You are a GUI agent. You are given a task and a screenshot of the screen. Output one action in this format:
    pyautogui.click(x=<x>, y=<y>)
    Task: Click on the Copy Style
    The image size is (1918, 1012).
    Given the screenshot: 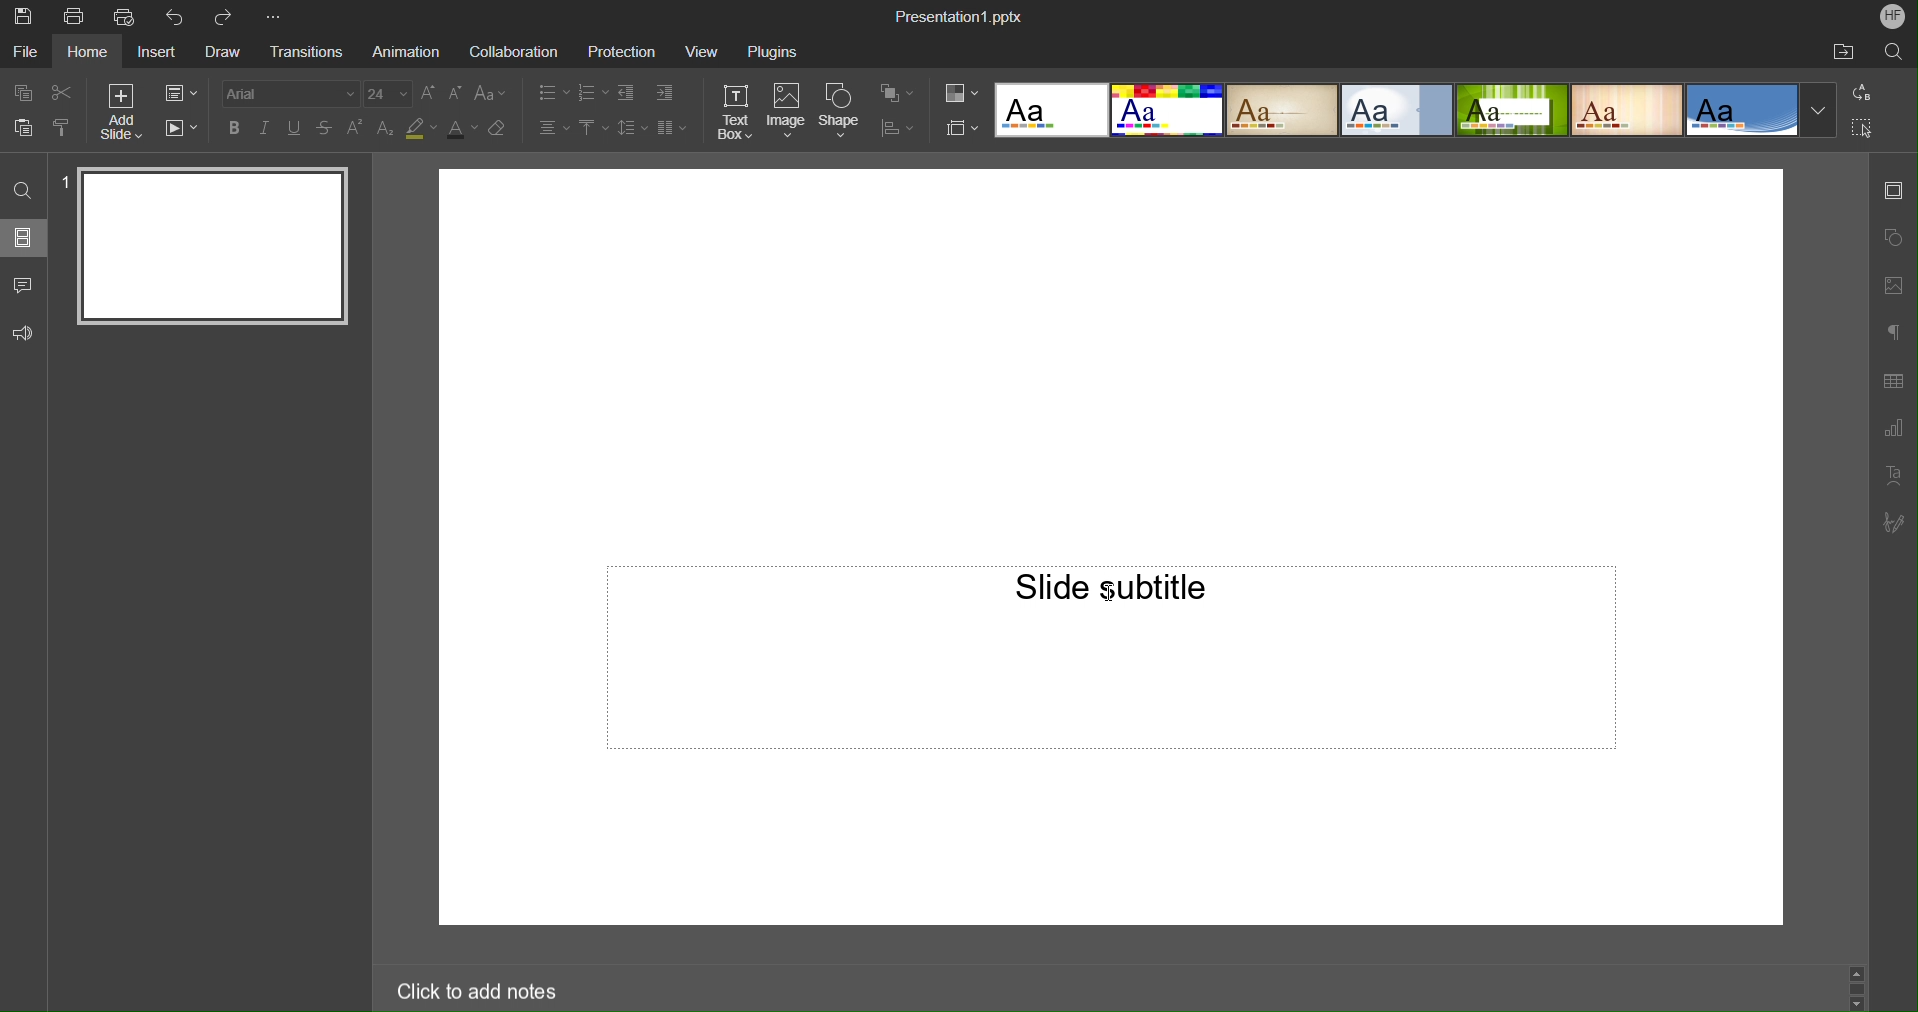 What is the action you would take?
    pyautogui.click(x=61, y=128)
    